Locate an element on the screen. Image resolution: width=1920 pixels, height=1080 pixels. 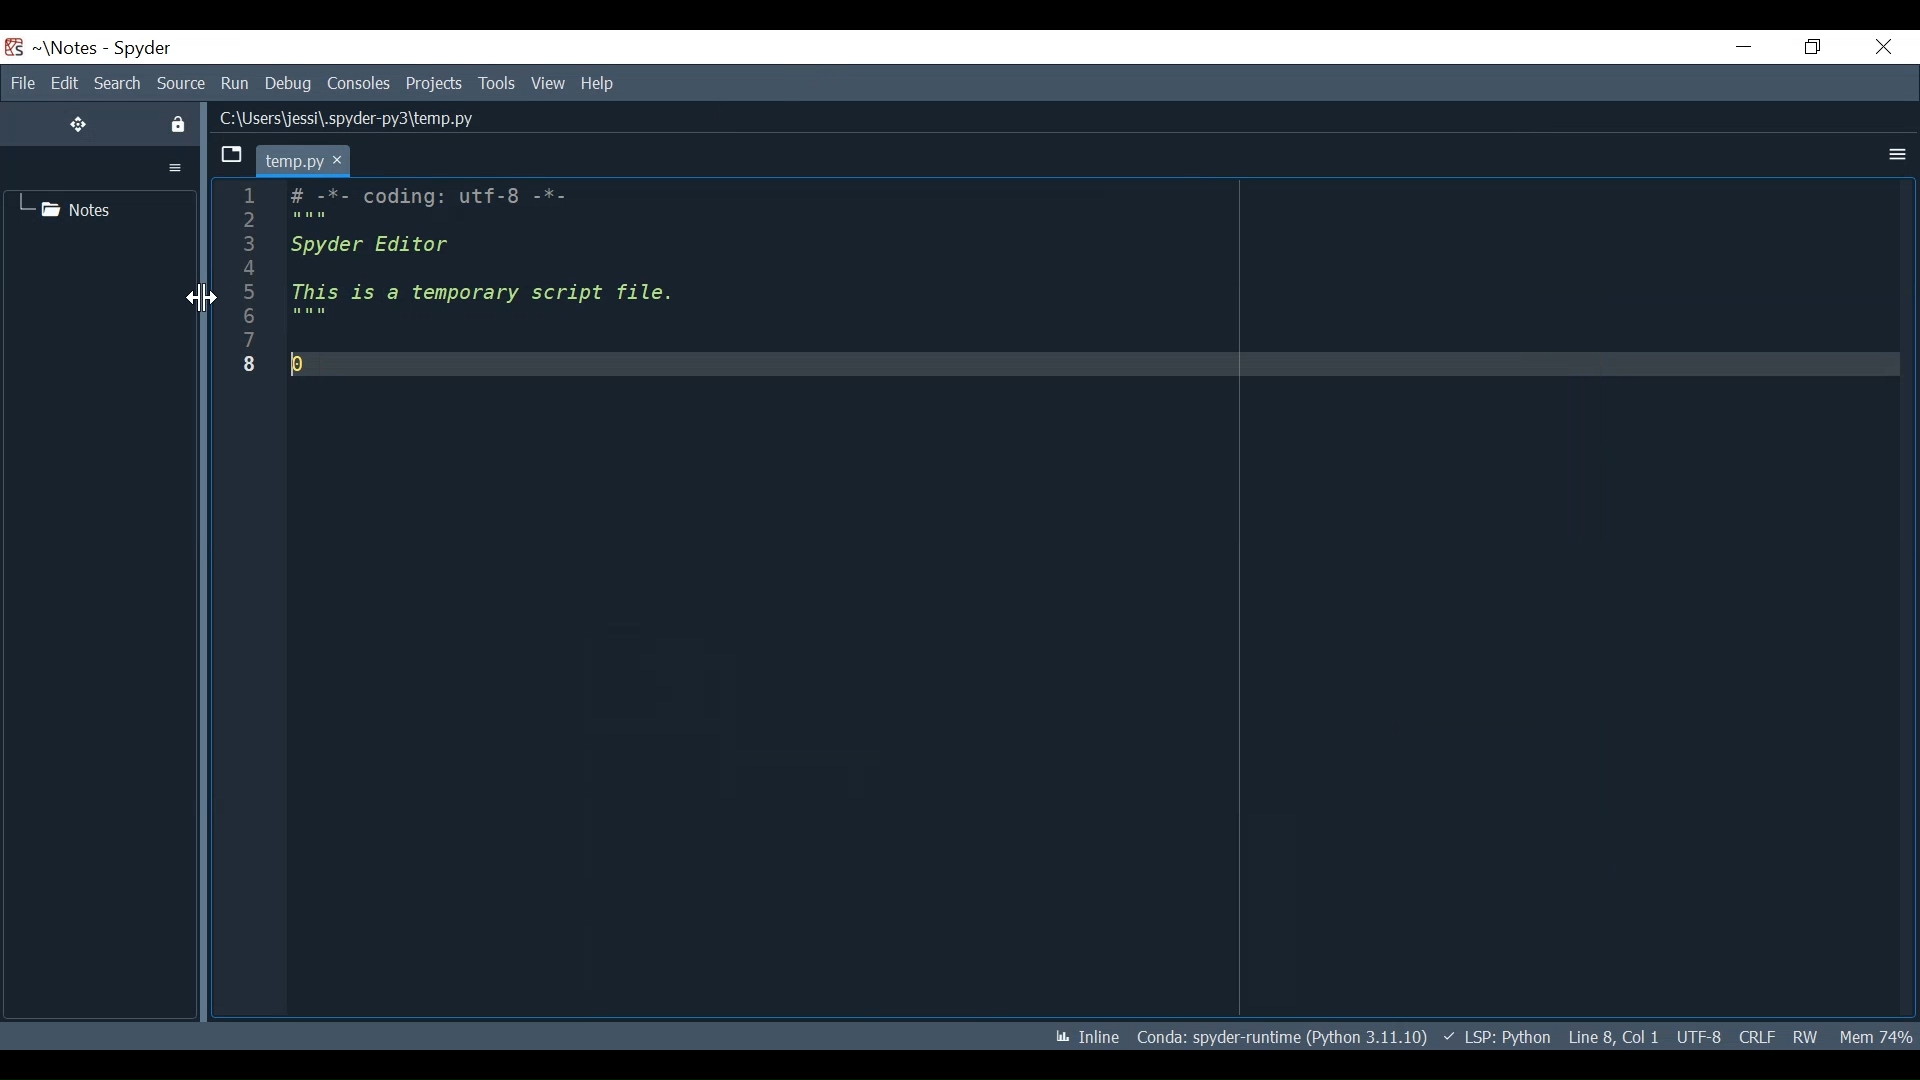
Tools is located at coordinates (497, 85).